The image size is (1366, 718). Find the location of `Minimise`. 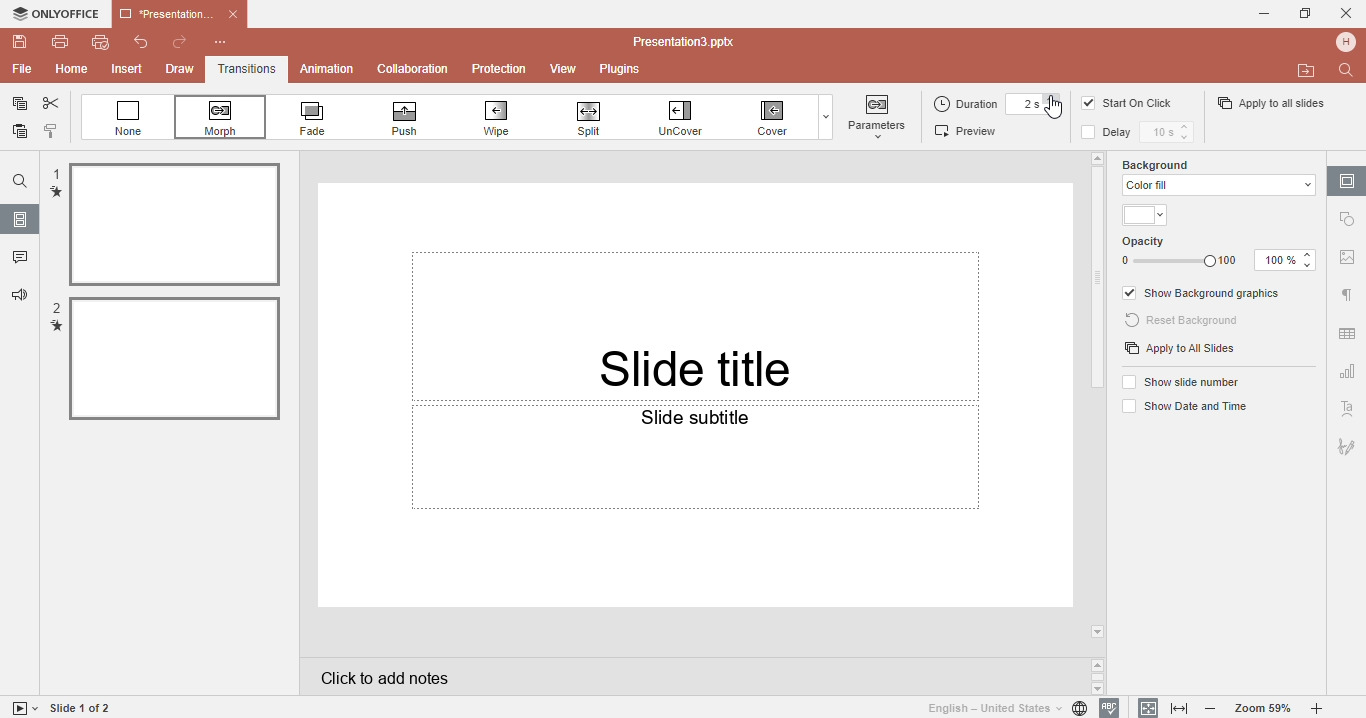

Minimise is located at coordinates (1258, 13).